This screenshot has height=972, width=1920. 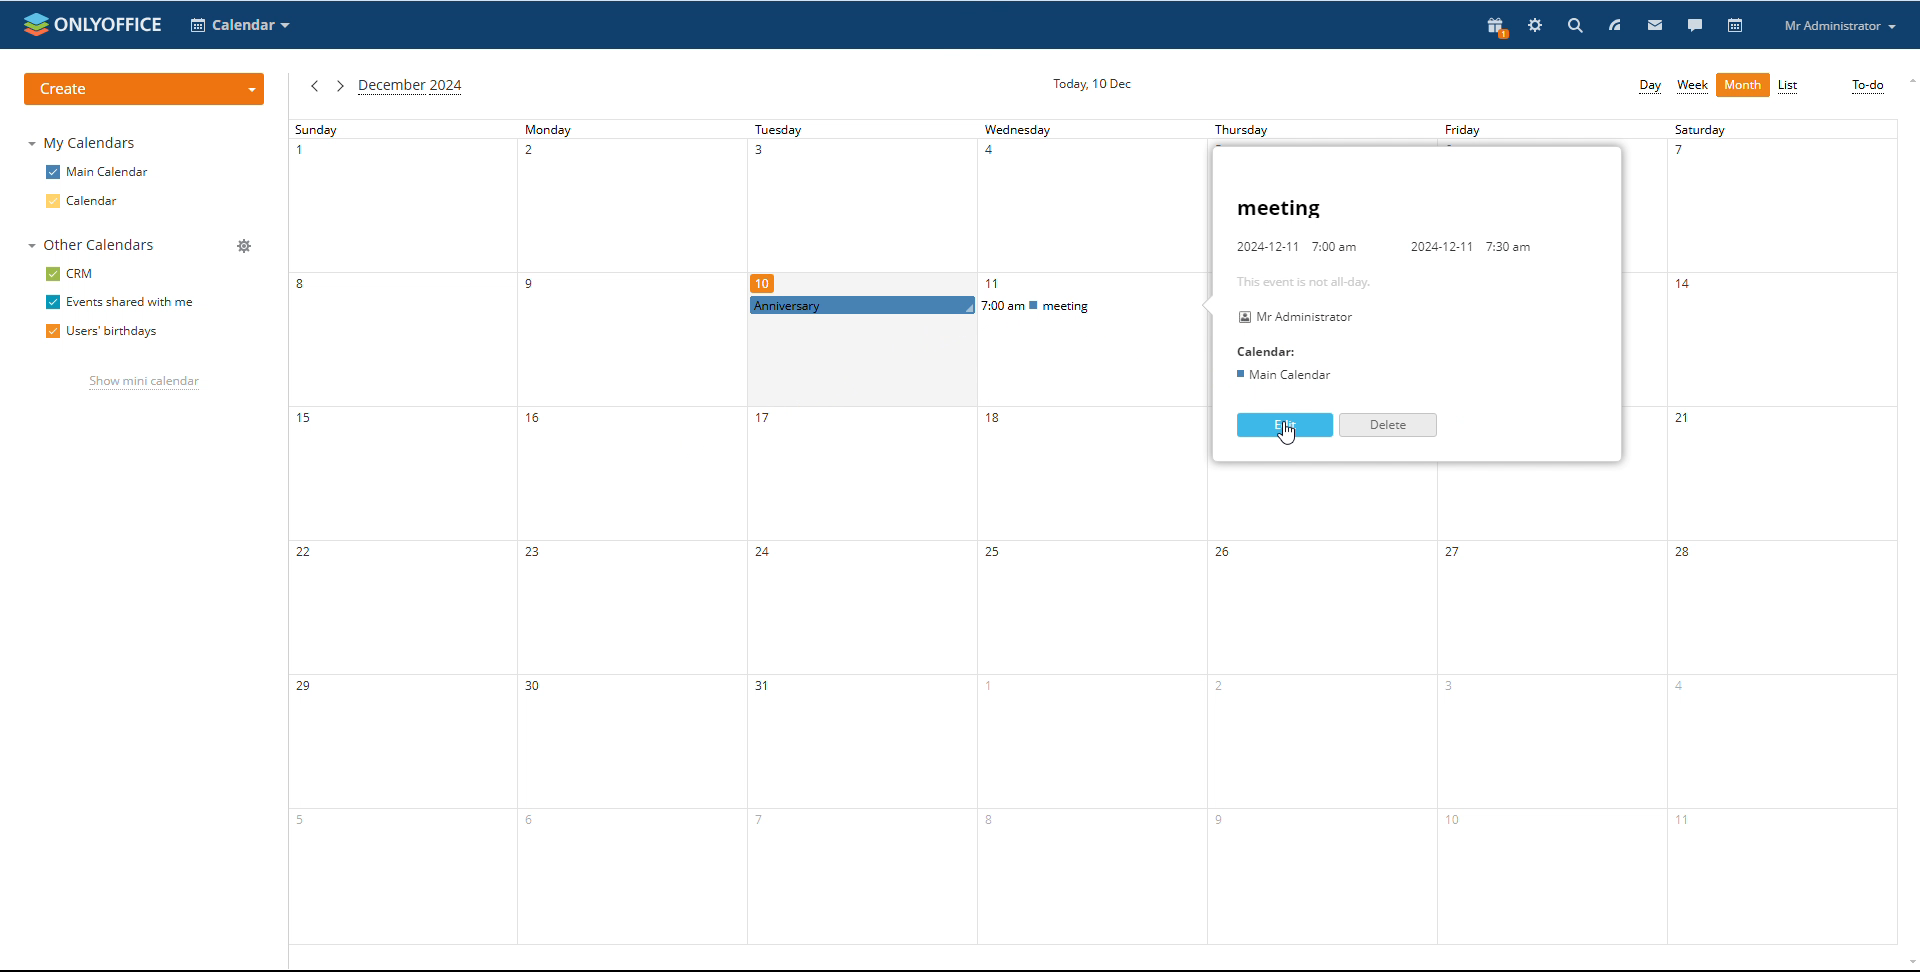 What do you see at coordinates (1788, 86) in the screenshot?
I see `list view` at bounding box center [1788, 86].